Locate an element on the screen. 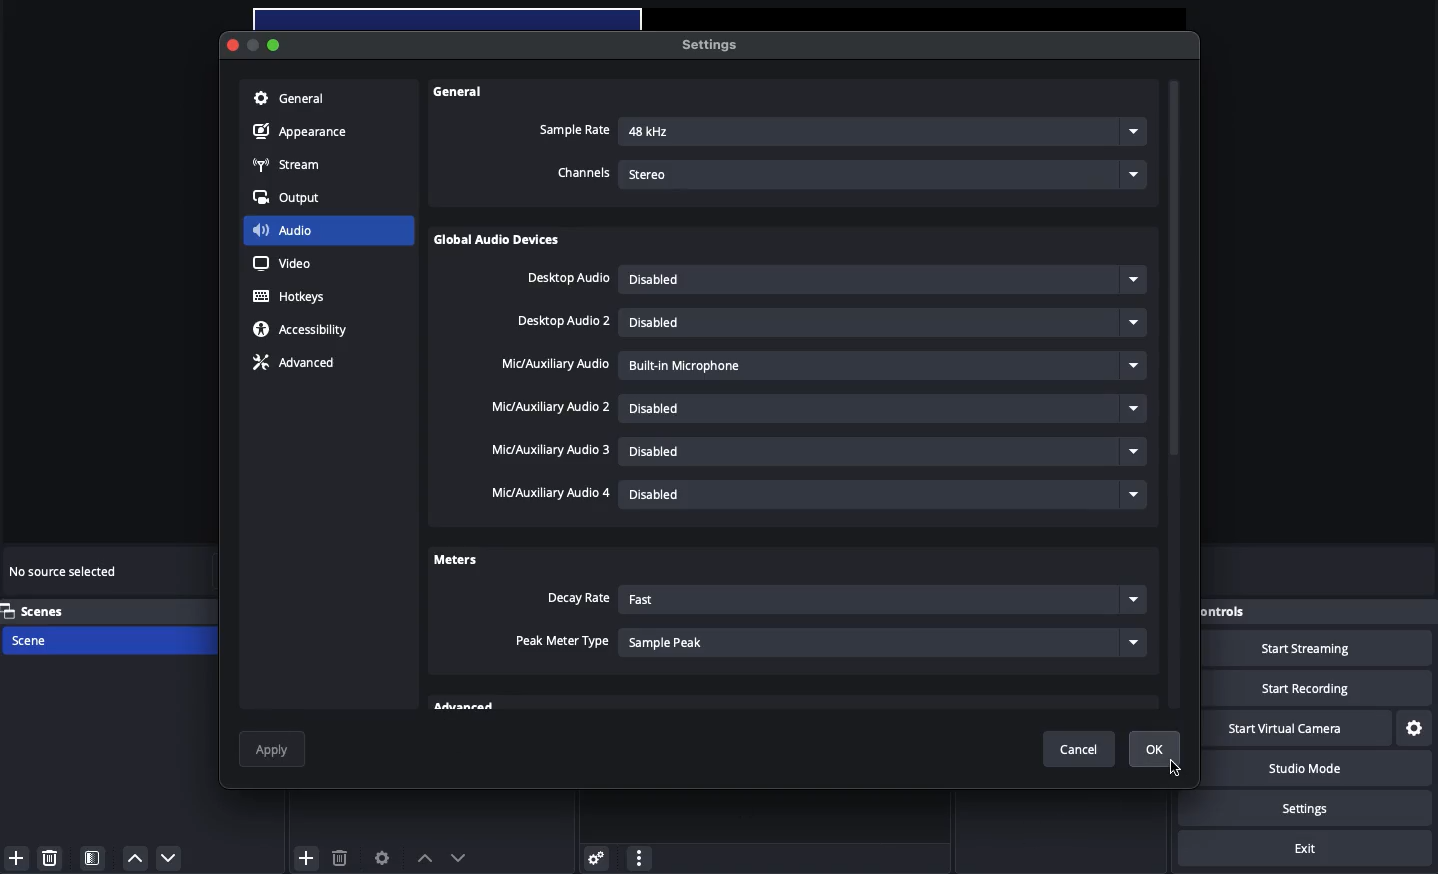 This screenshot has height=874, width=1438. Settings is located at coordinates (1322, 808).